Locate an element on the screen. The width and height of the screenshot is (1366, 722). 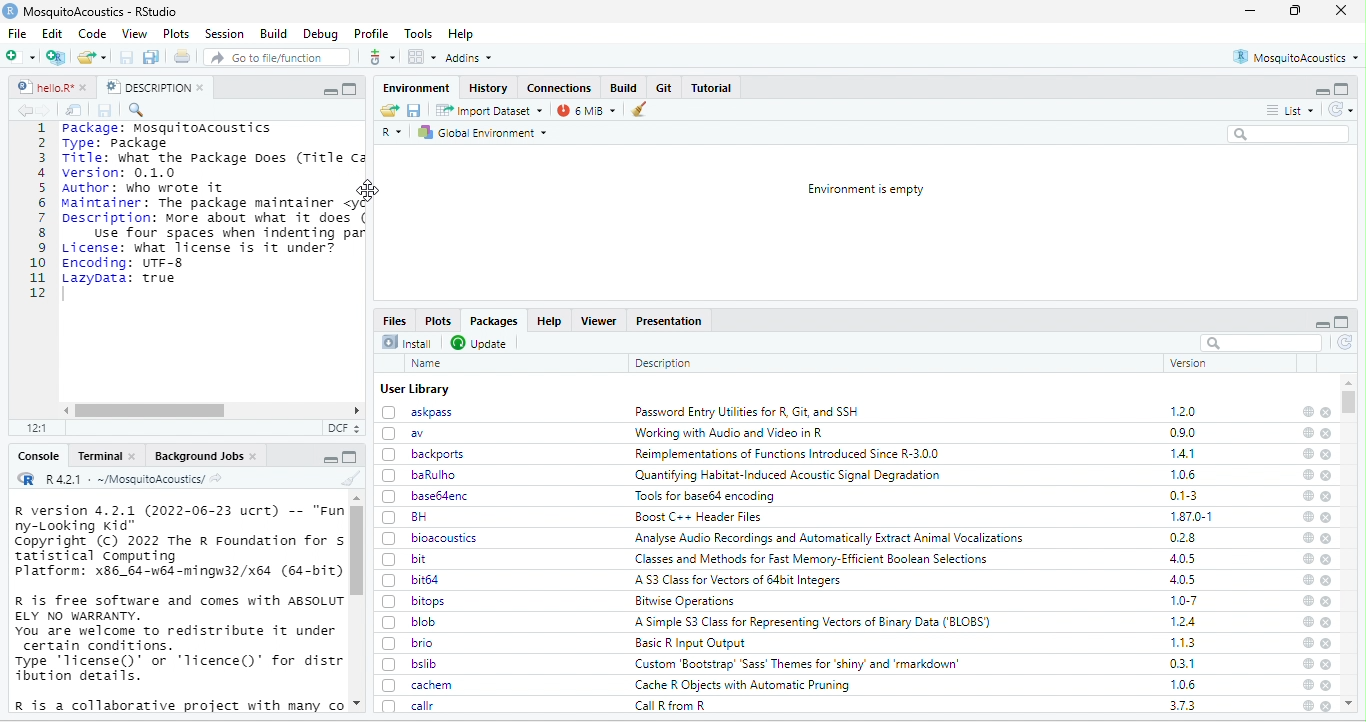
save current document is located at coordinates (127, 57).